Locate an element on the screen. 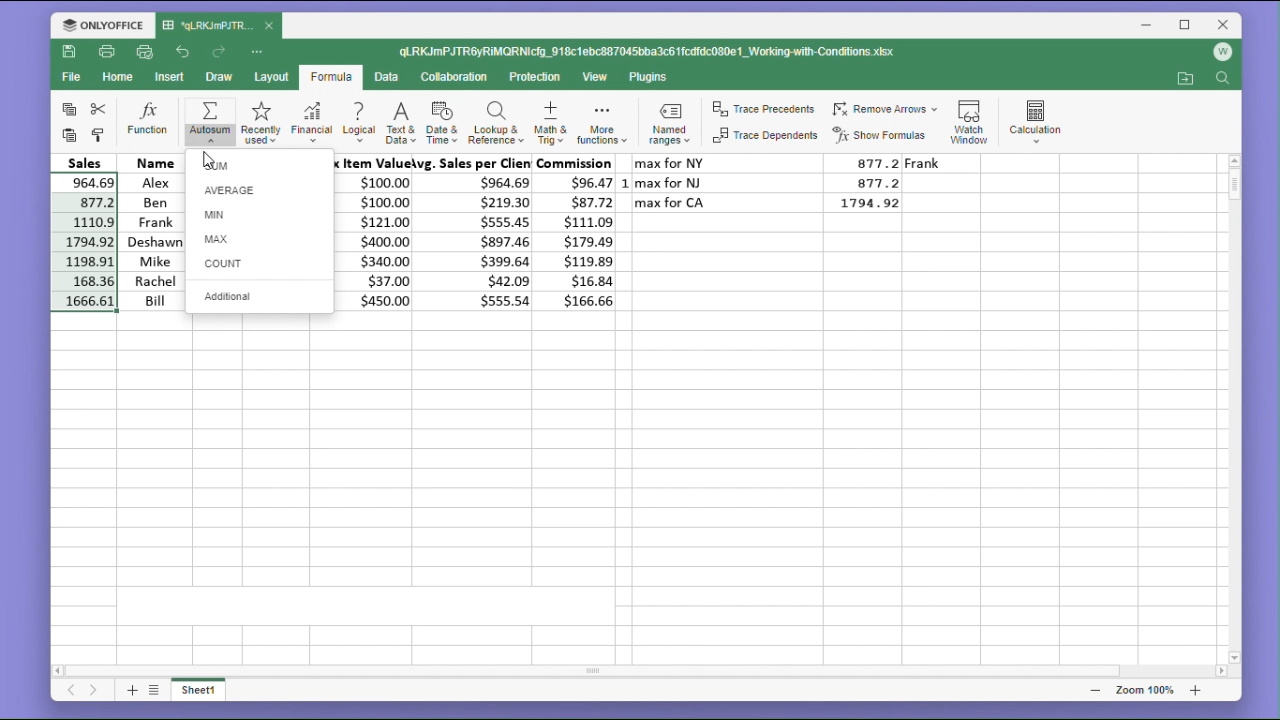 The width and height of the screenshot is (1280, 720). autosum is located at coordinates (210, 120).